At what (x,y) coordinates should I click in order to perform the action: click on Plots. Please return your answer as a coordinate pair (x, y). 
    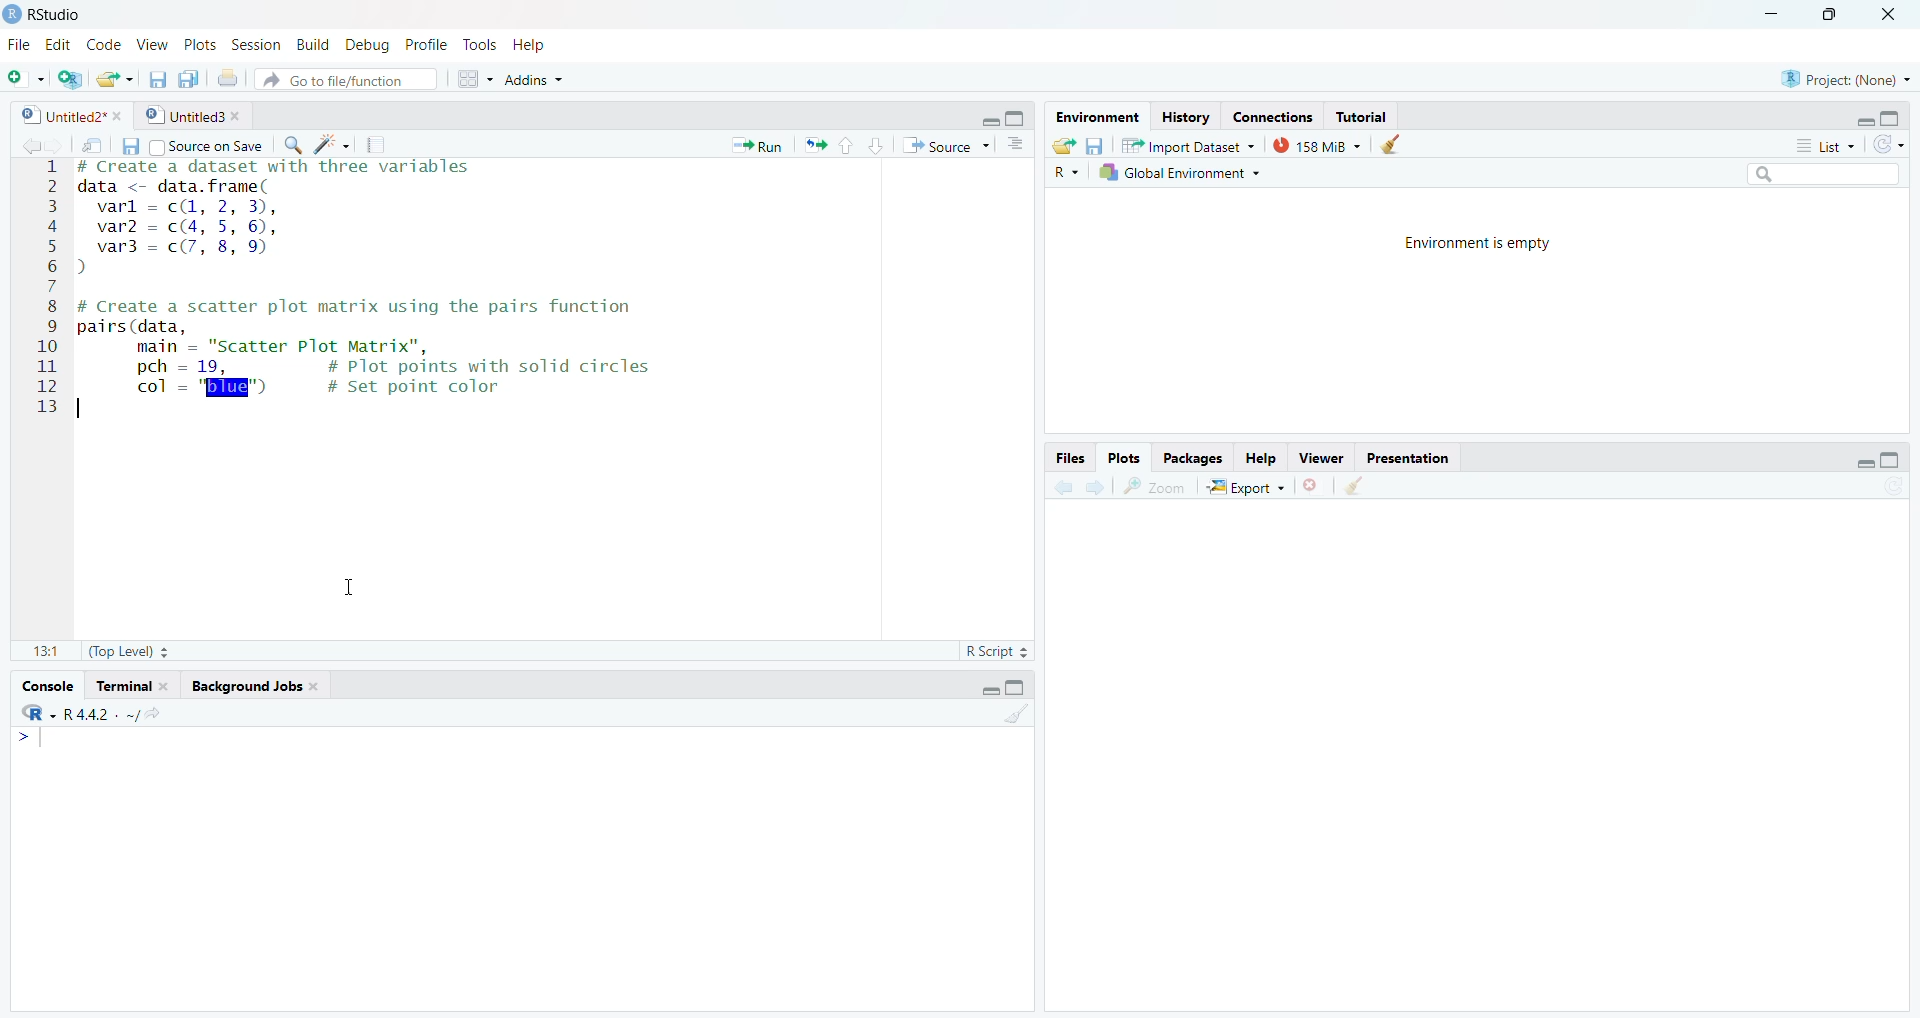
    Looking at the image, I should click on (1127, 457).